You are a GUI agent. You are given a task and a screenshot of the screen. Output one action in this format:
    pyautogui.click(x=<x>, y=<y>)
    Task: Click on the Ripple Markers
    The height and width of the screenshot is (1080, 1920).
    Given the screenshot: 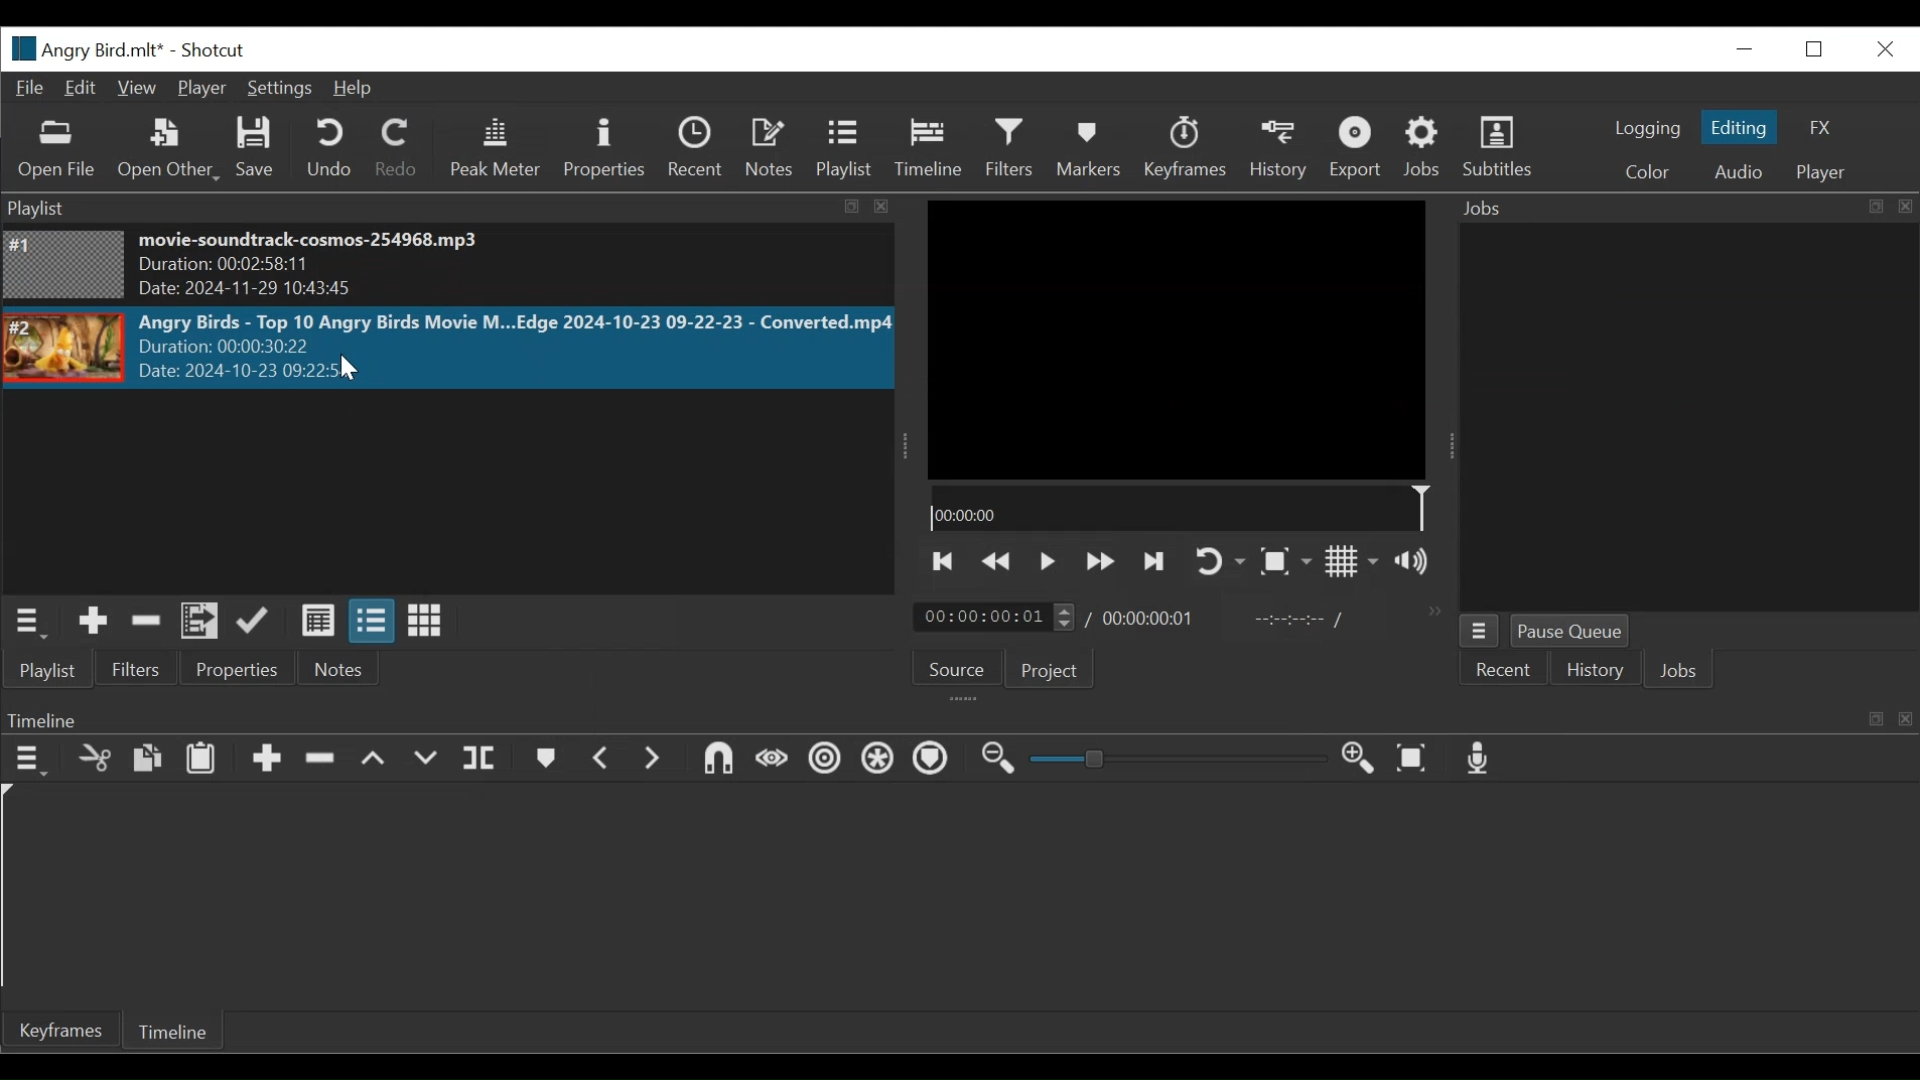 What is the action you would take?
    pyautogui.click(x=931, y=762)
    